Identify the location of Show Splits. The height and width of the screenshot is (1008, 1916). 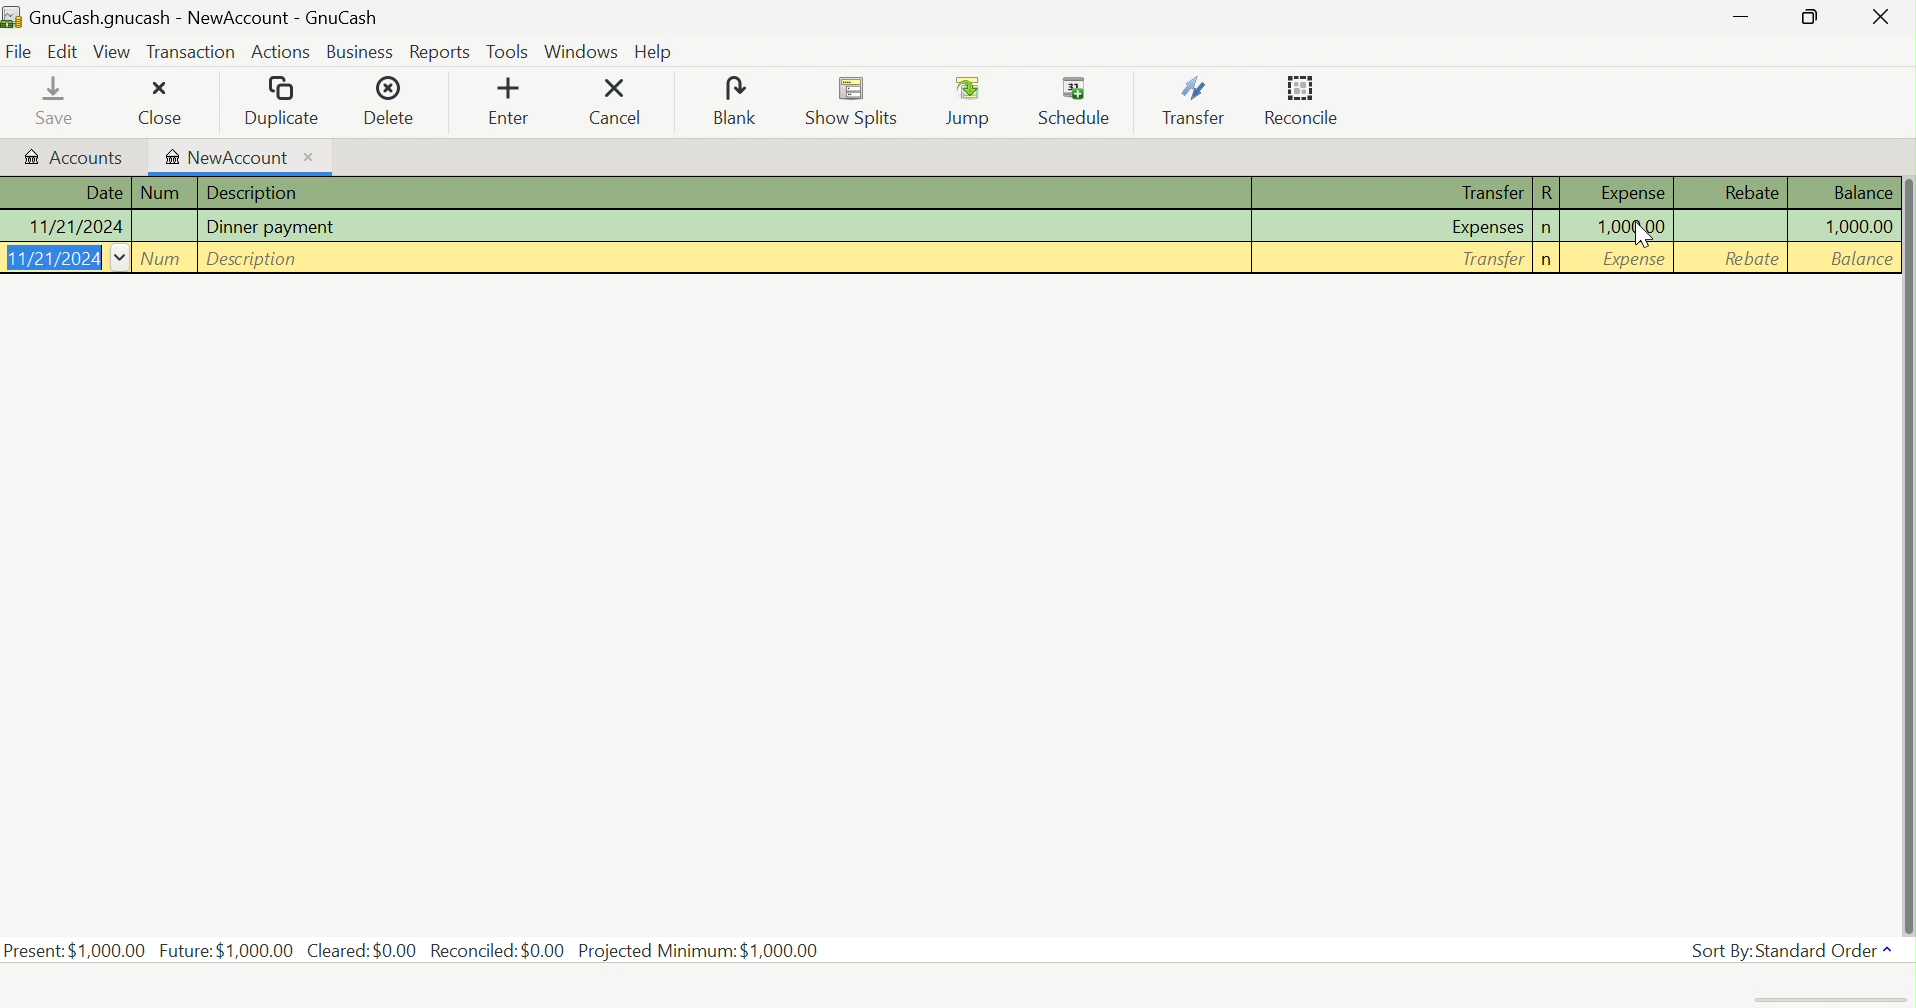
(853, 102).